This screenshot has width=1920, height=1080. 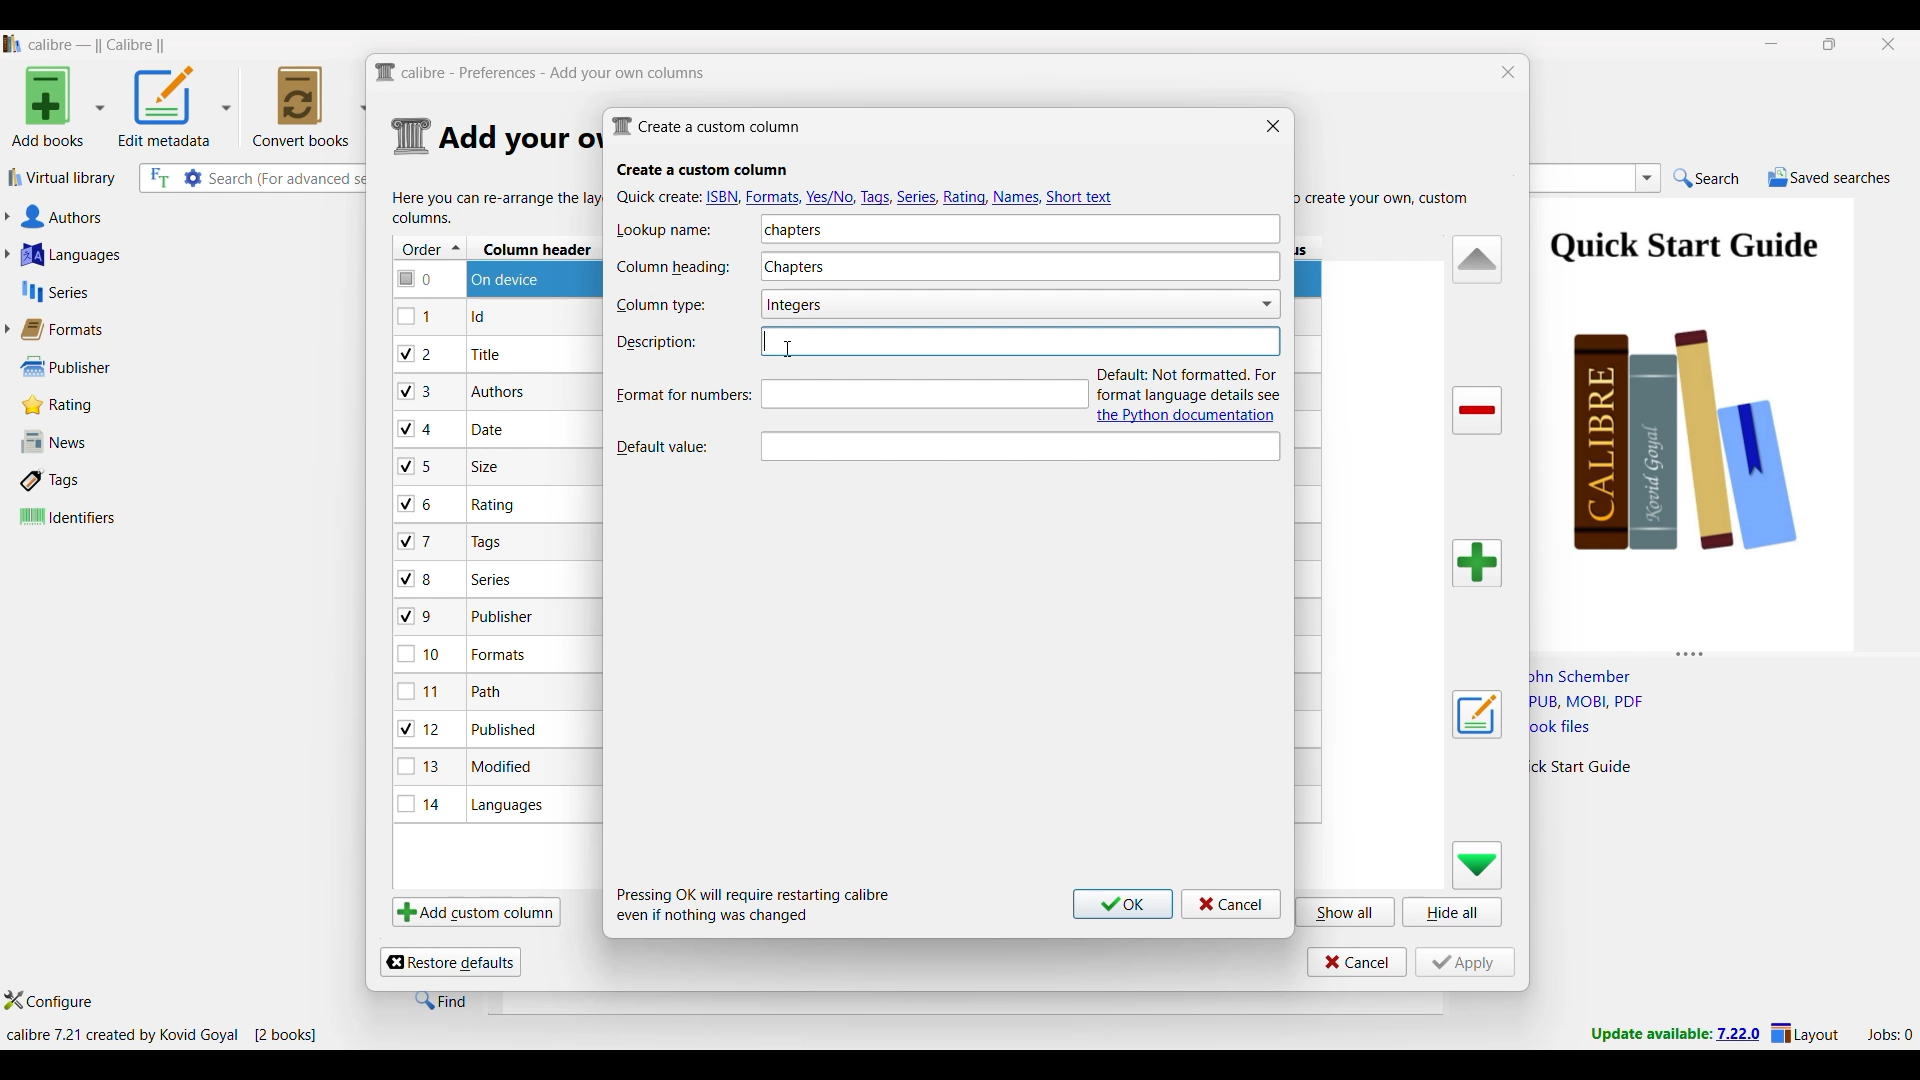 I want to click on Delete column, so click(x=1478, y=411).